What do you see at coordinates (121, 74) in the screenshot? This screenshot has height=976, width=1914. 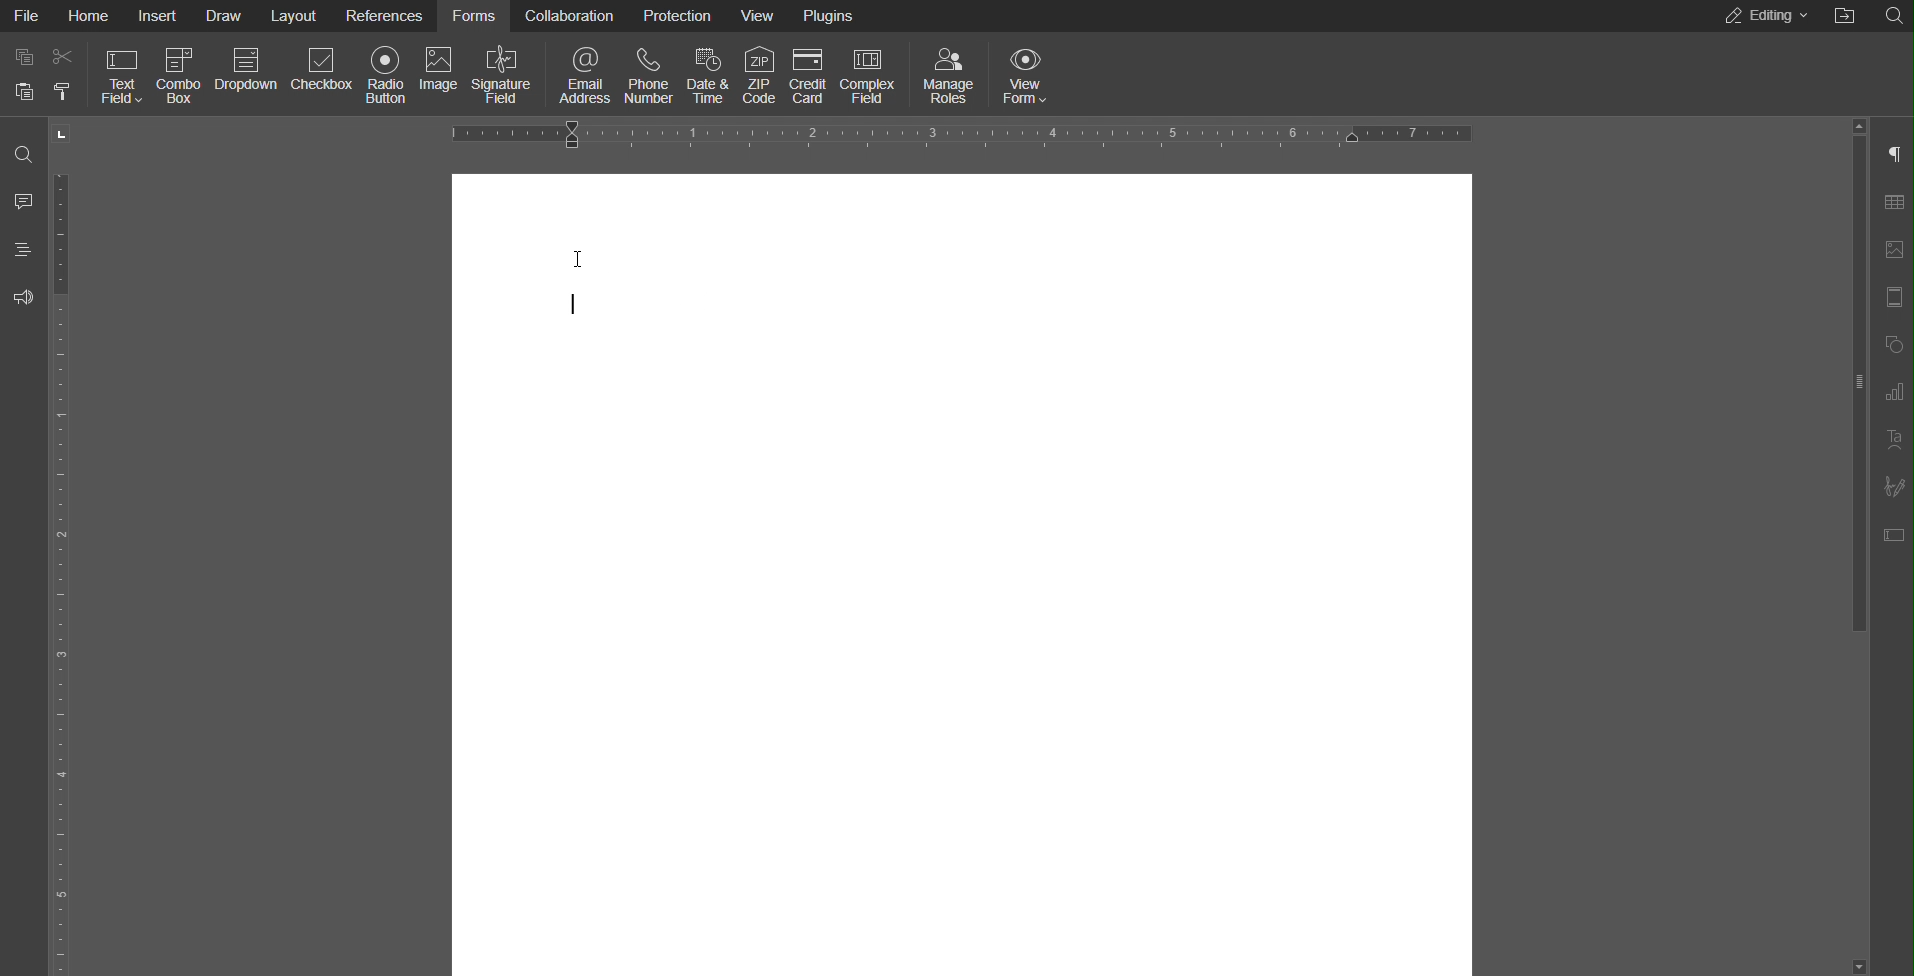 I see `Text Field` at bounding box center [121, 74].